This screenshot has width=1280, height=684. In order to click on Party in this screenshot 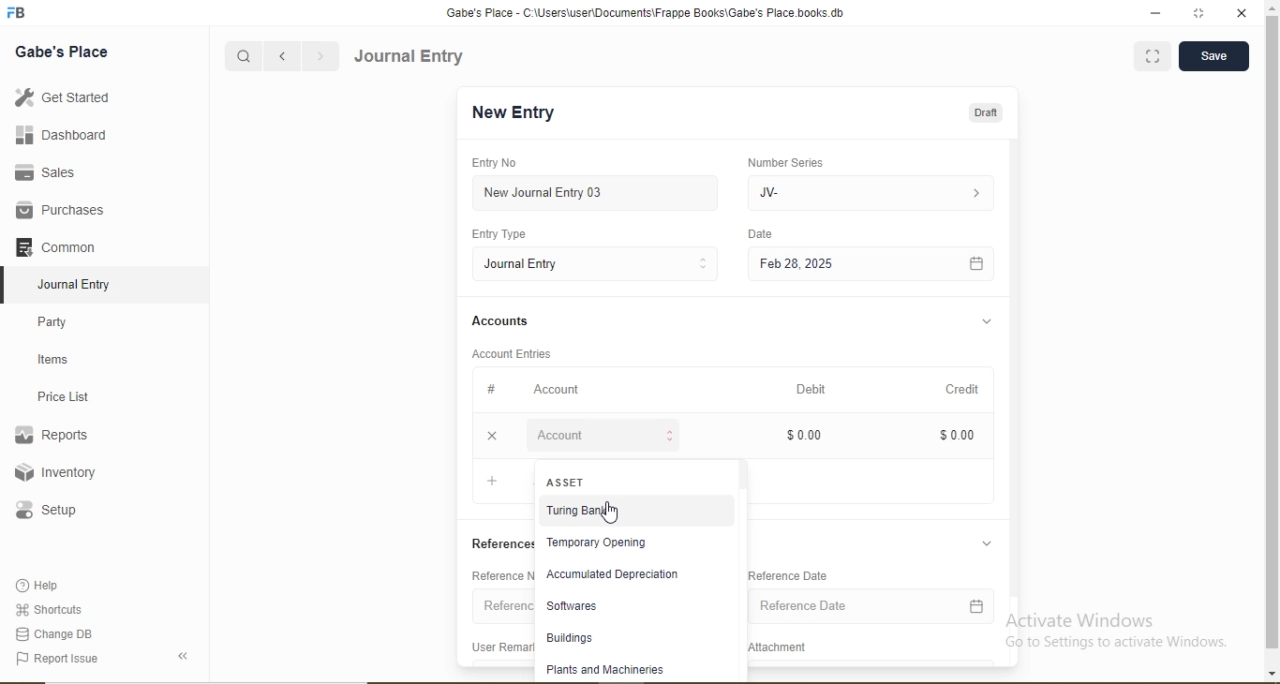, I will do `click(53, 324)`.